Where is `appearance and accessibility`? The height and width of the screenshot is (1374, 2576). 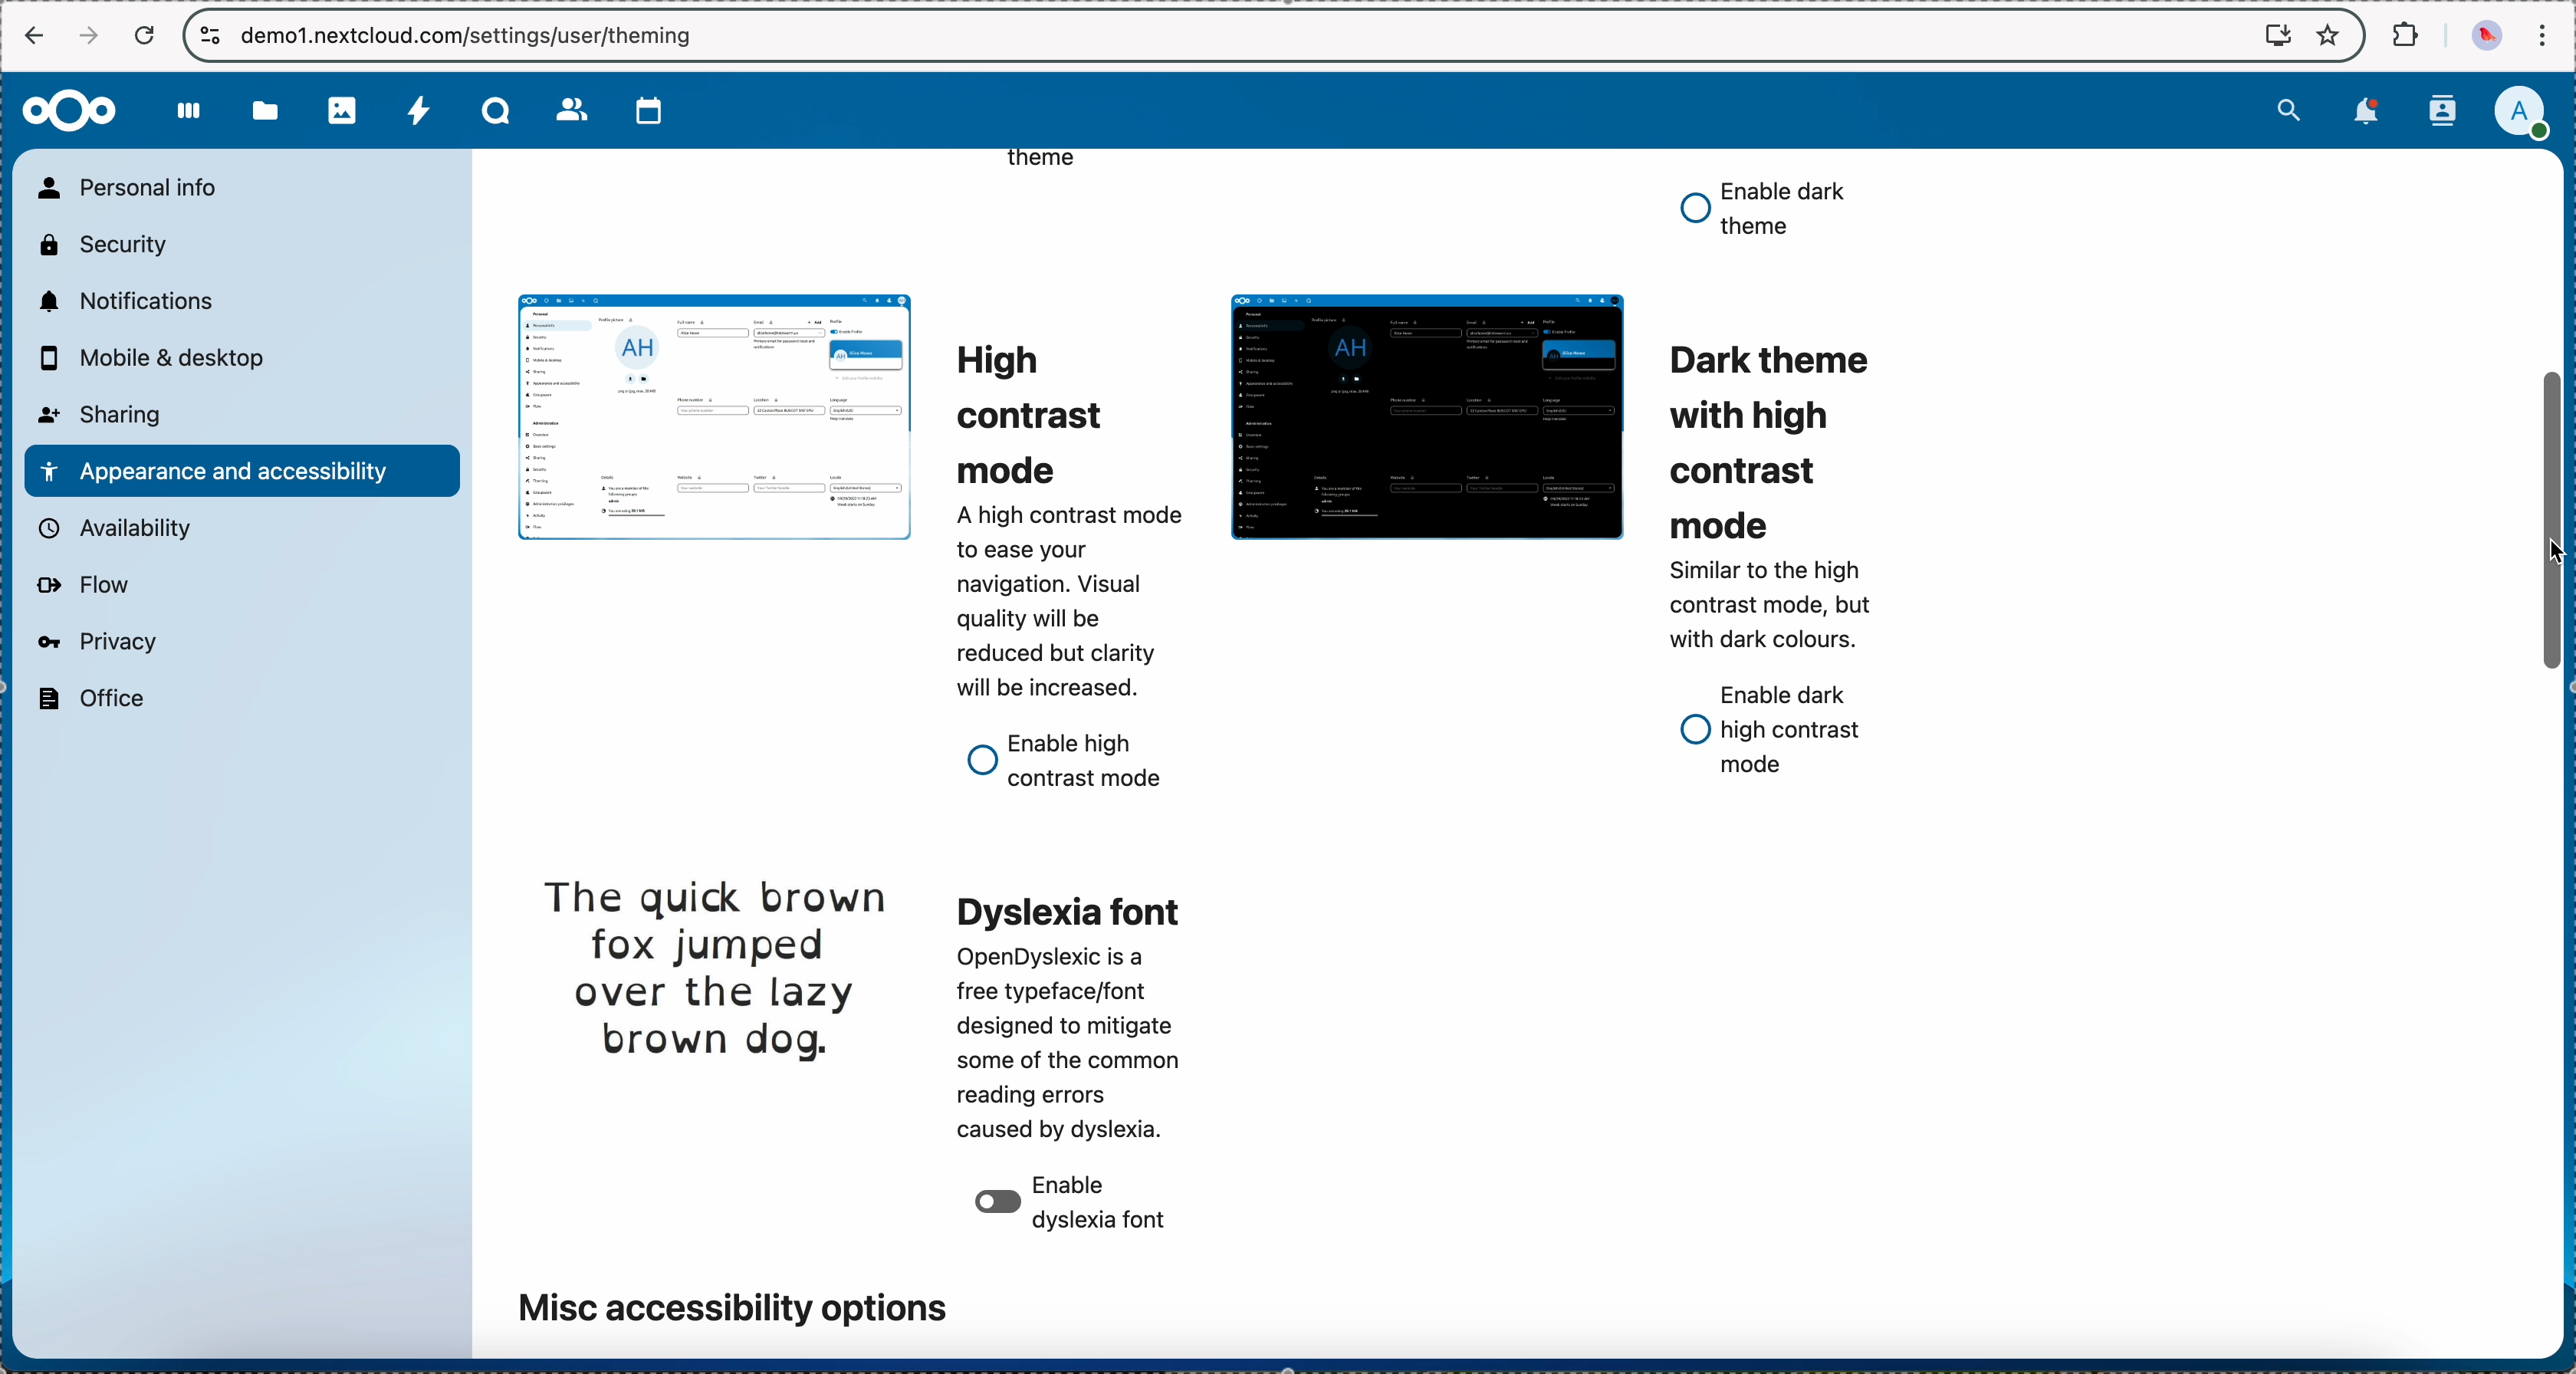
appearance and accessibility is located at coordinates (240, 470).